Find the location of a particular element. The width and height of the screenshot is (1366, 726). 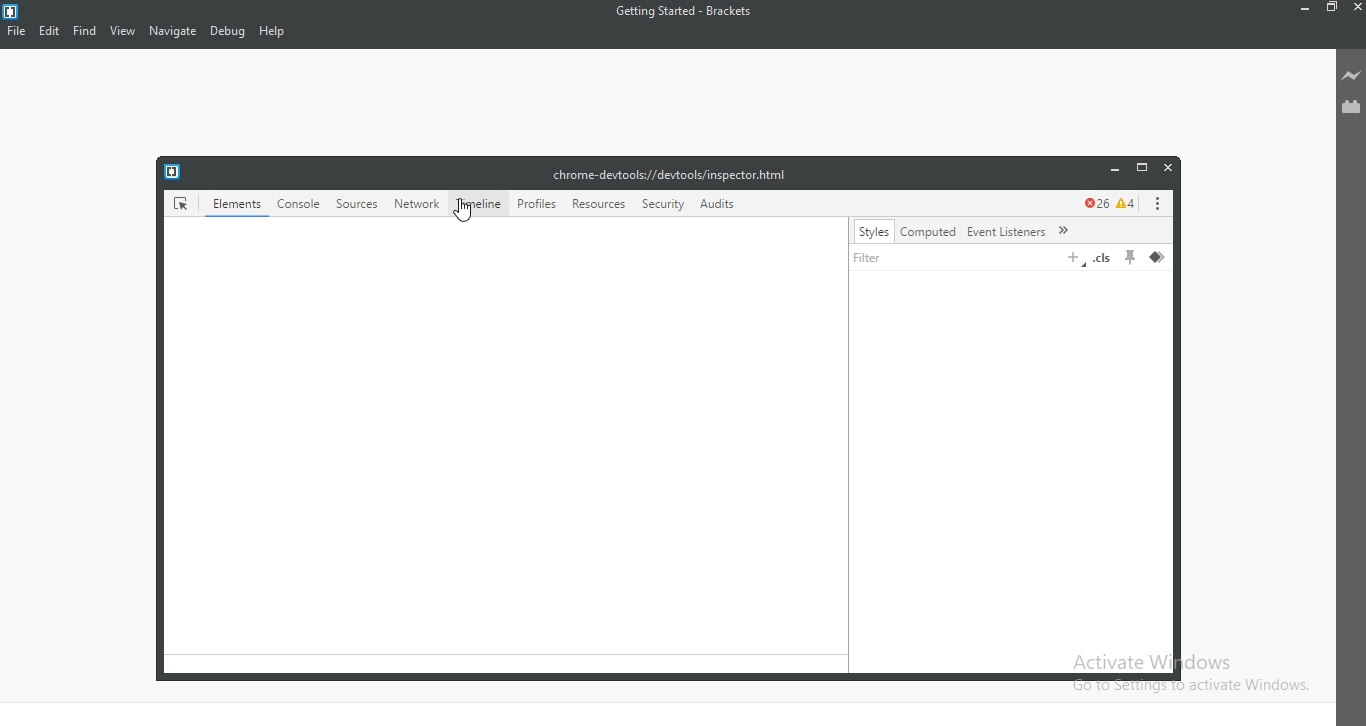

sources is located at coordinates (357, 203).